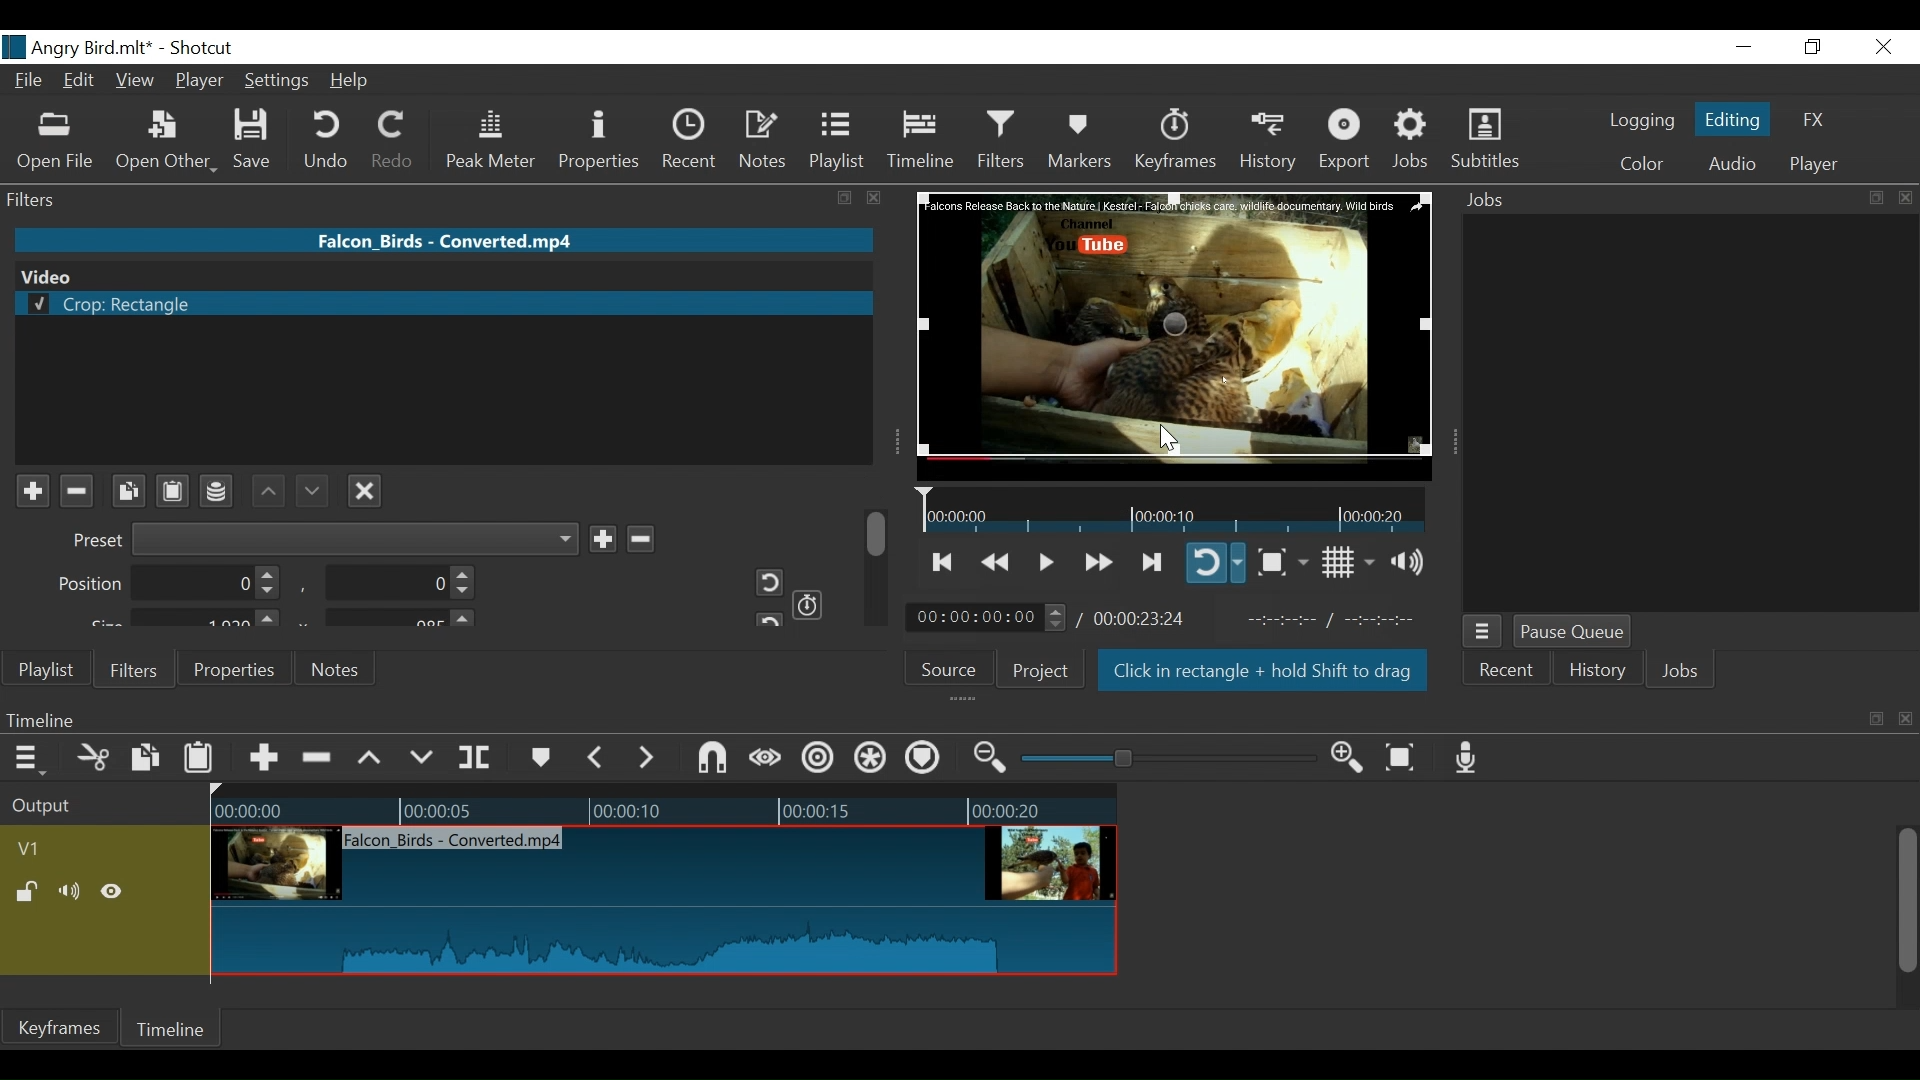  What do you see at coordinates (639, 536) in the screenshot?
I see `Minus` at bounding box center [639, 536].